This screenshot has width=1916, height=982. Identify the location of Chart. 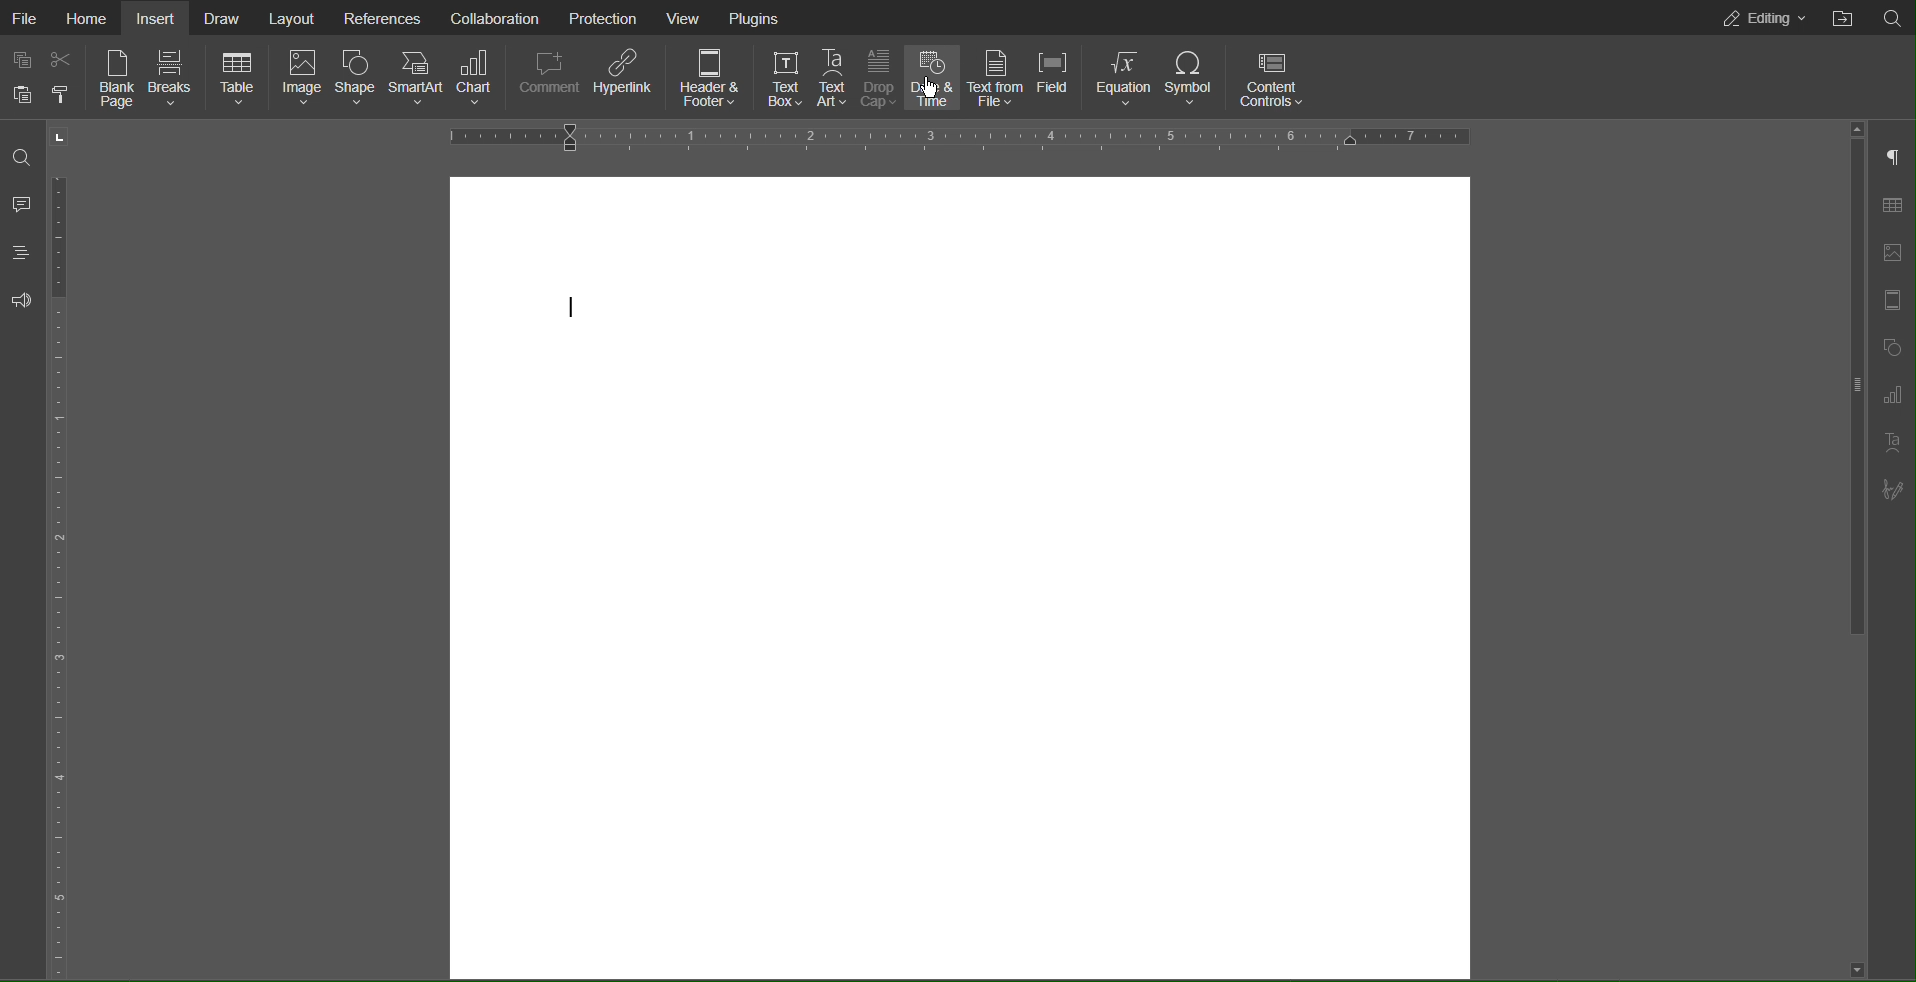
(480, 78).